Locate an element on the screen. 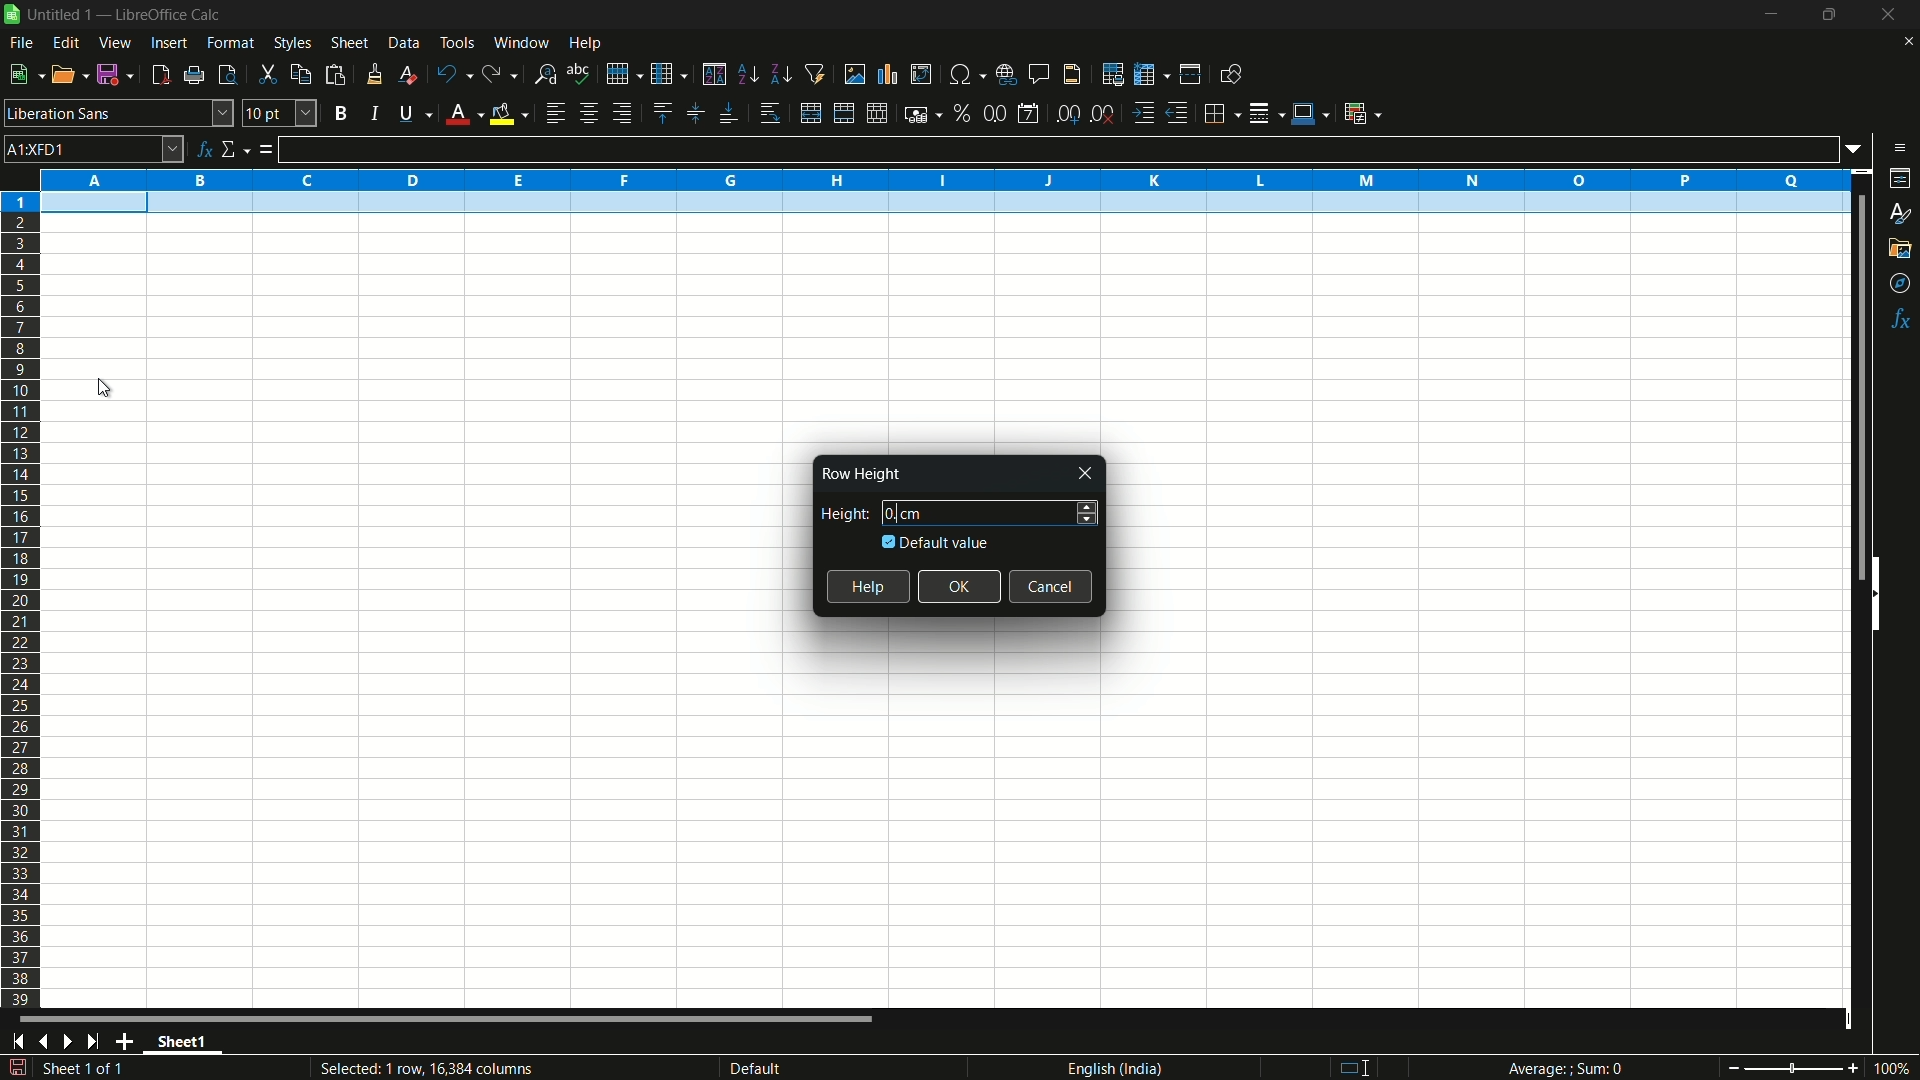 Image resolution: width=1920 pixels, height=1080 pixels. cancel is located at coordinates (1052, 586).